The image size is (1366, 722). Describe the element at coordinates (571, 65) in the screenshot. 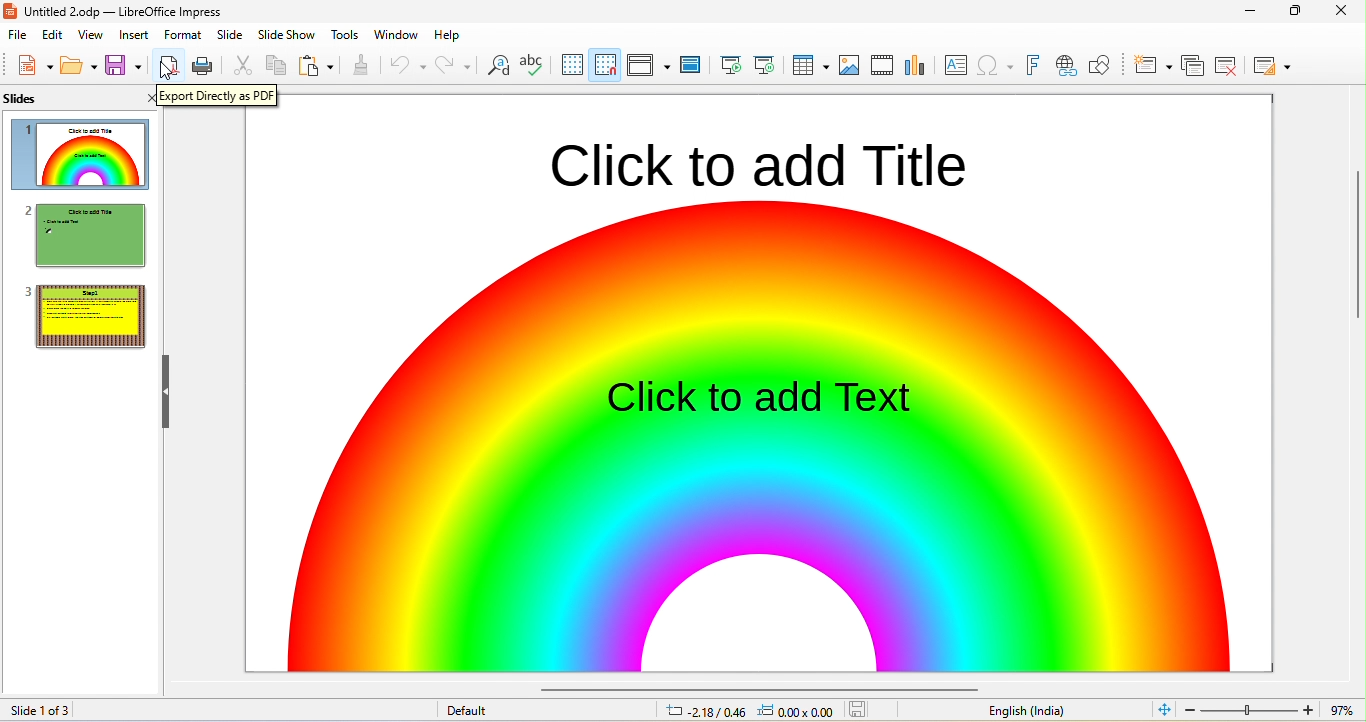

I see `display grid` at that location.